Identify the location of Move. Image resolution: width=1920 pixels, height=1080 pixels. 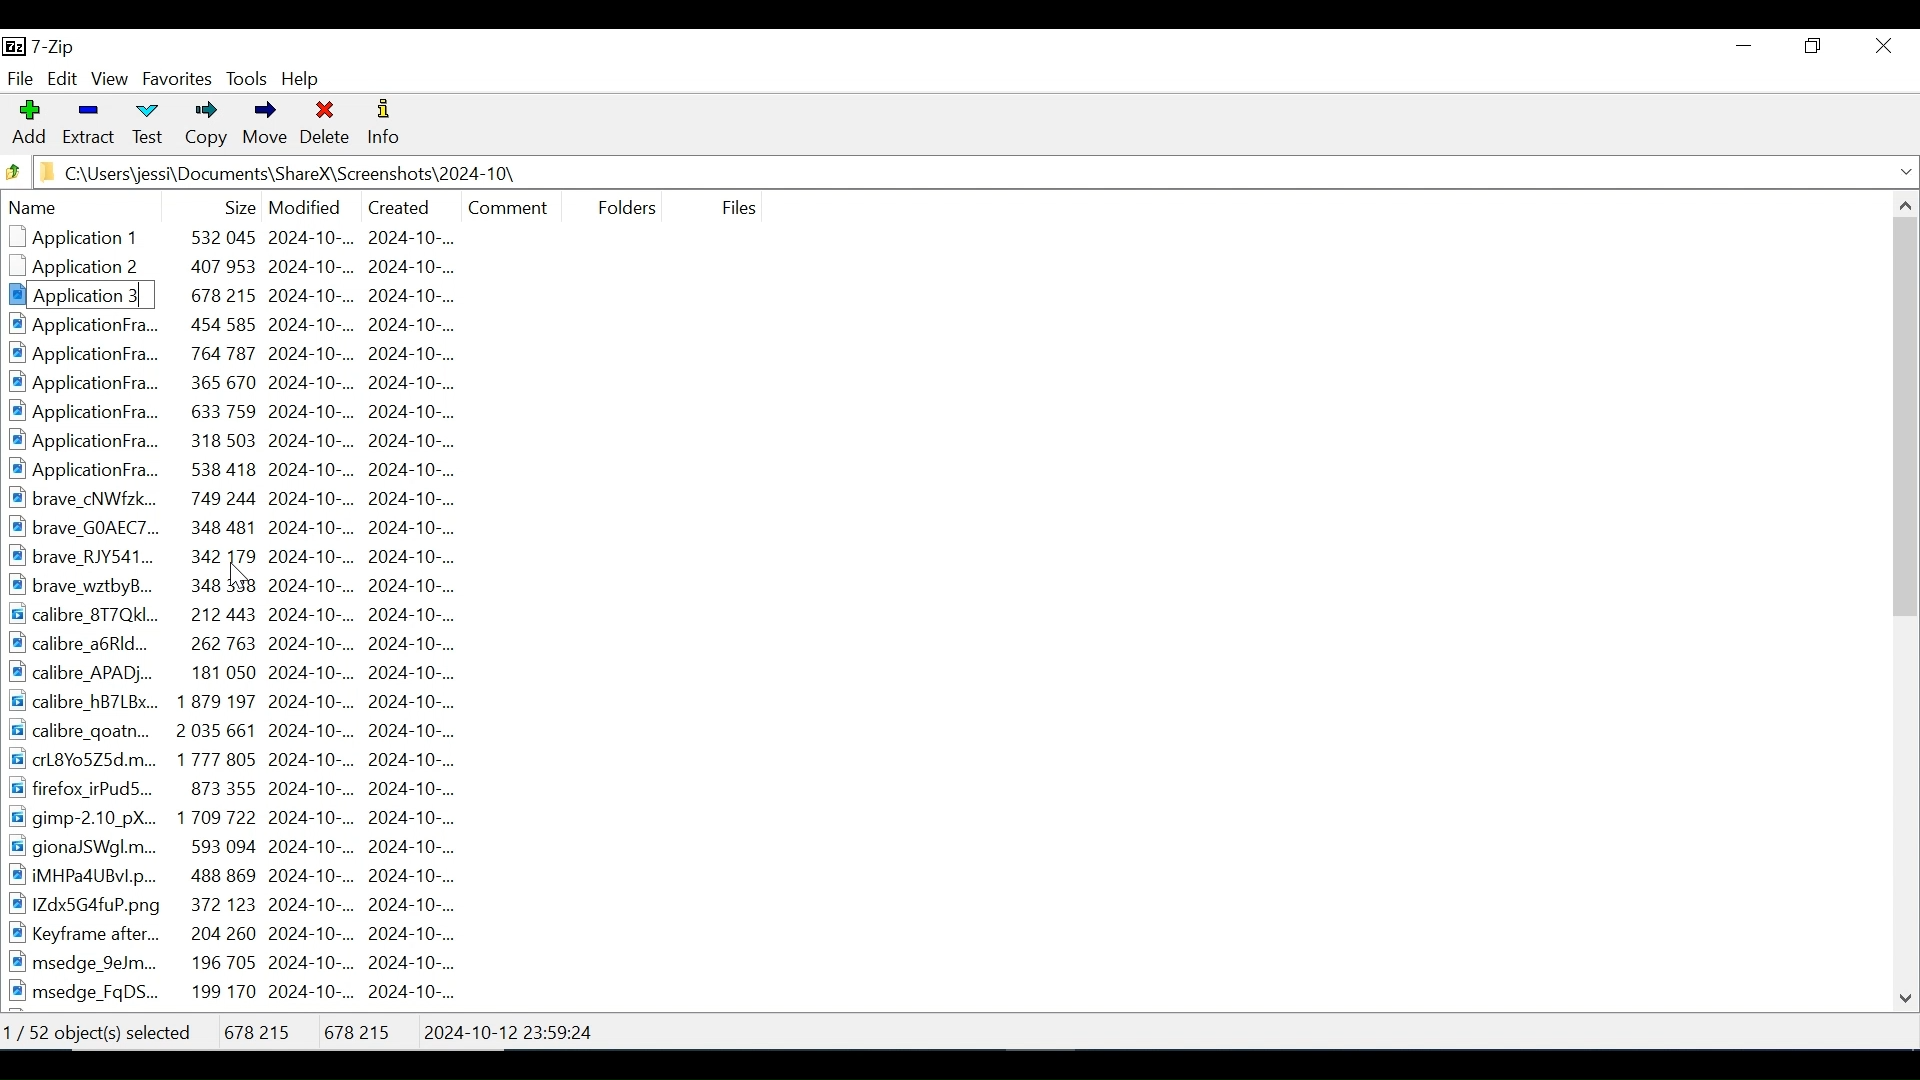
(262, 126).